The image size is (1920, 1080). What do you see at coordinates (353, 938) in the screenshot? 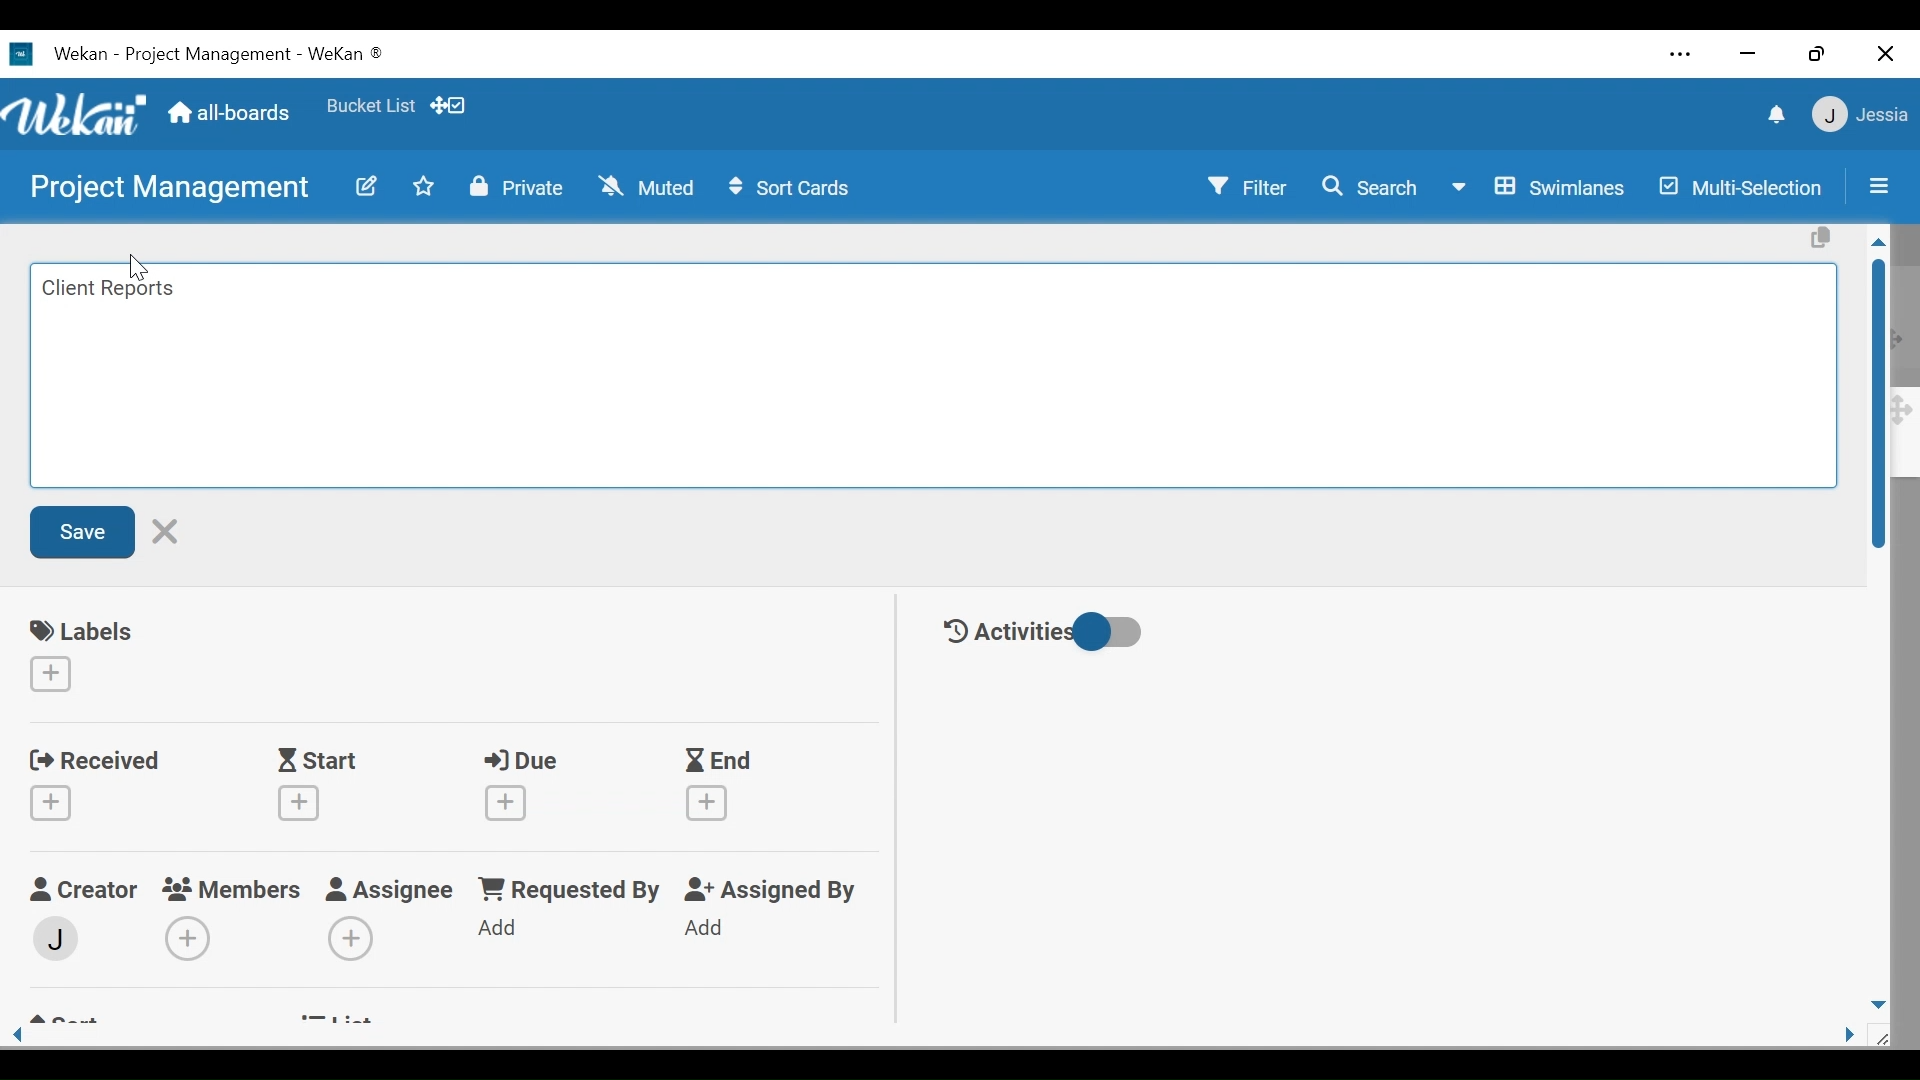
I see `Add Assignees` at bounding box center [353, 938].